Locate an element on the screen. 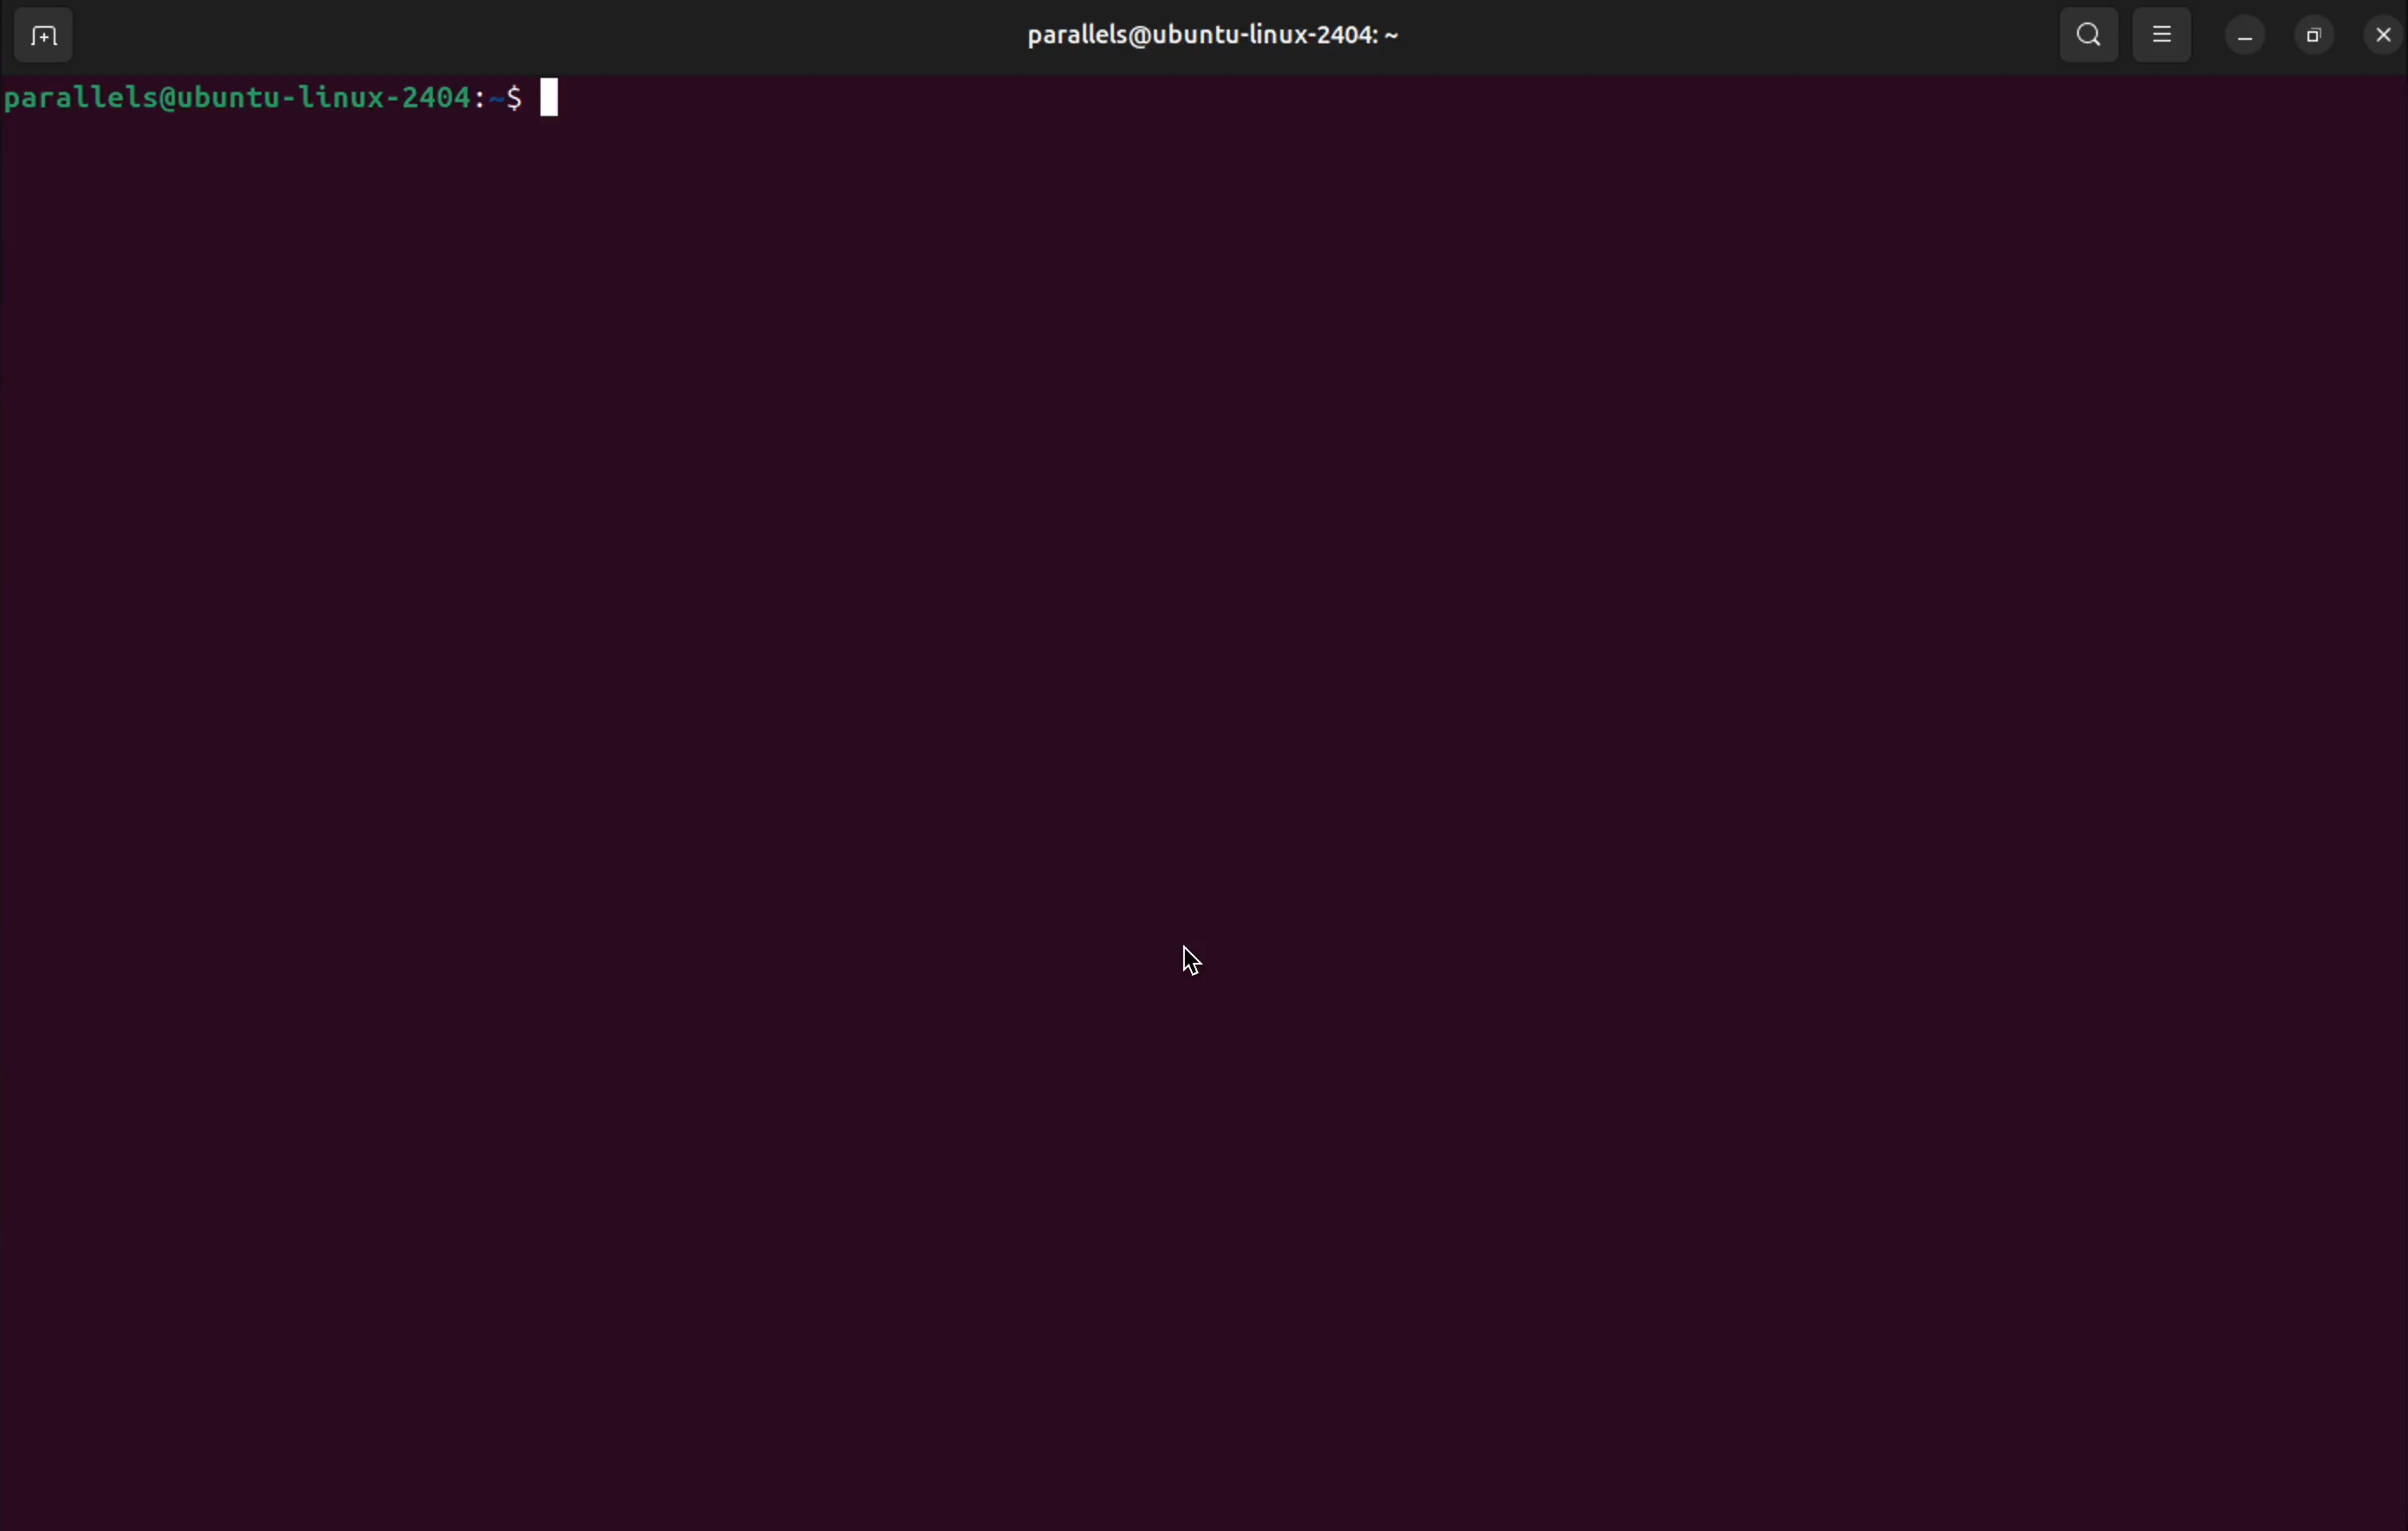  bash prompts is located at coordinates (296, 100).